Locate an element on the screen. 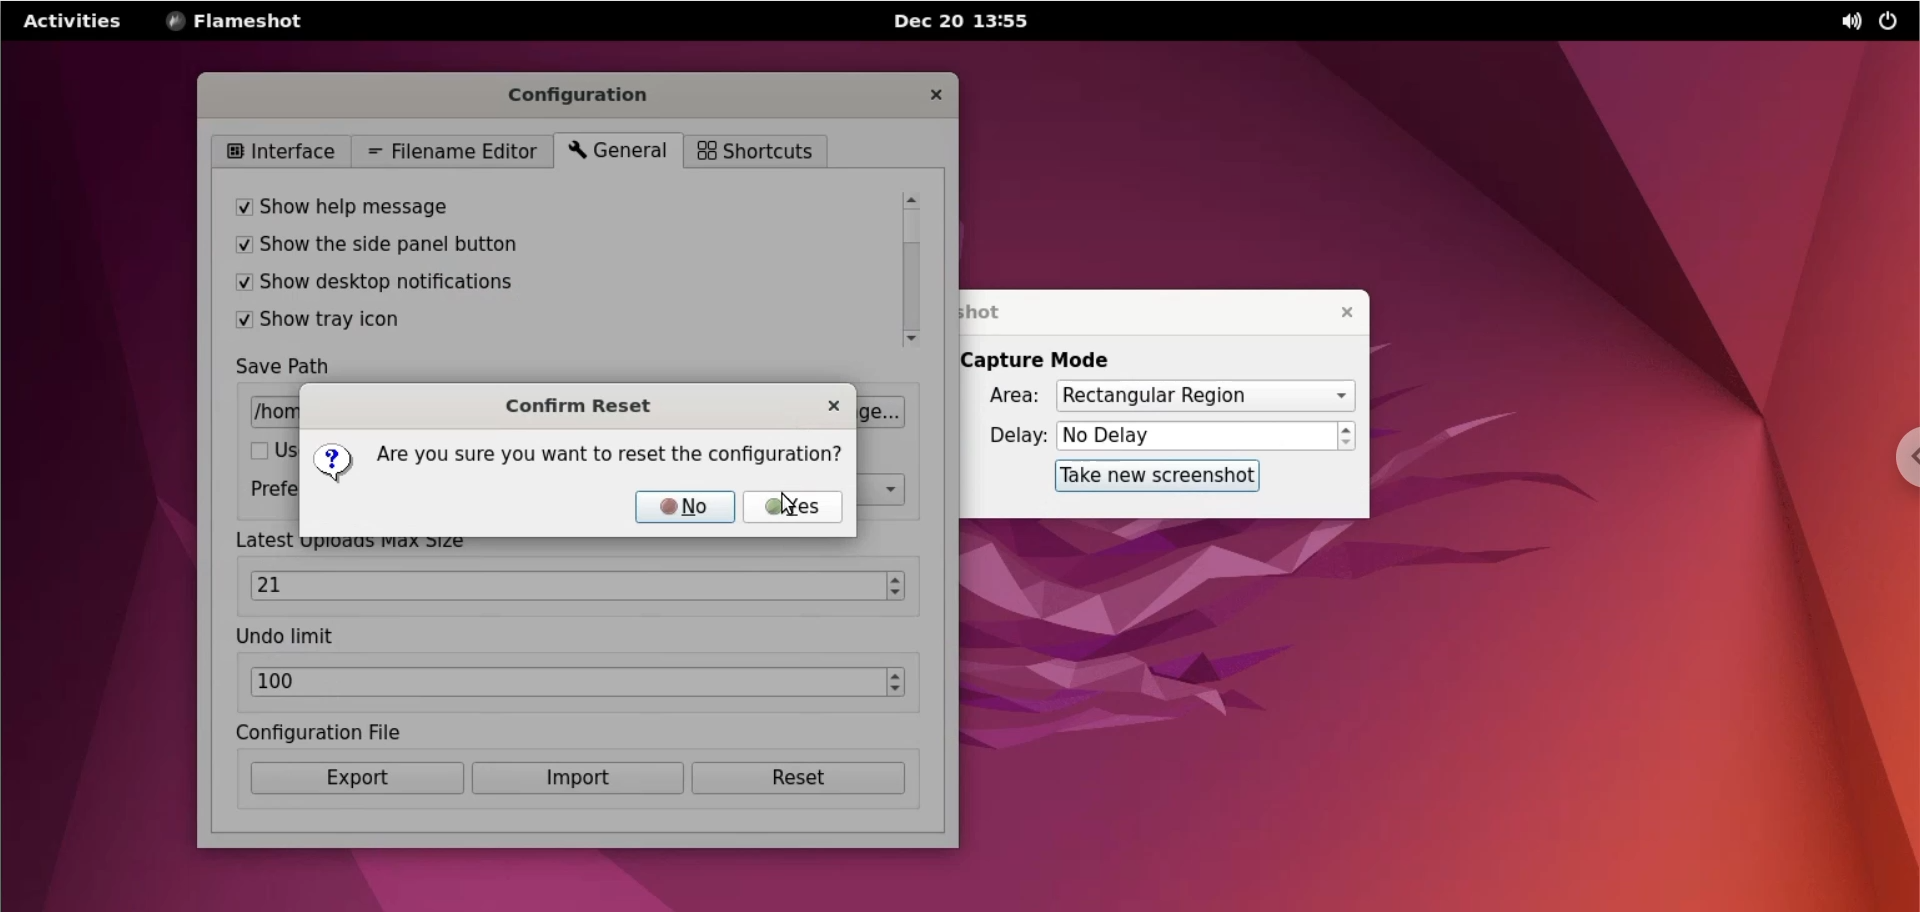 The height and width of the screenshot is (912, 1920). cursor is located at coordinates (790, 506).